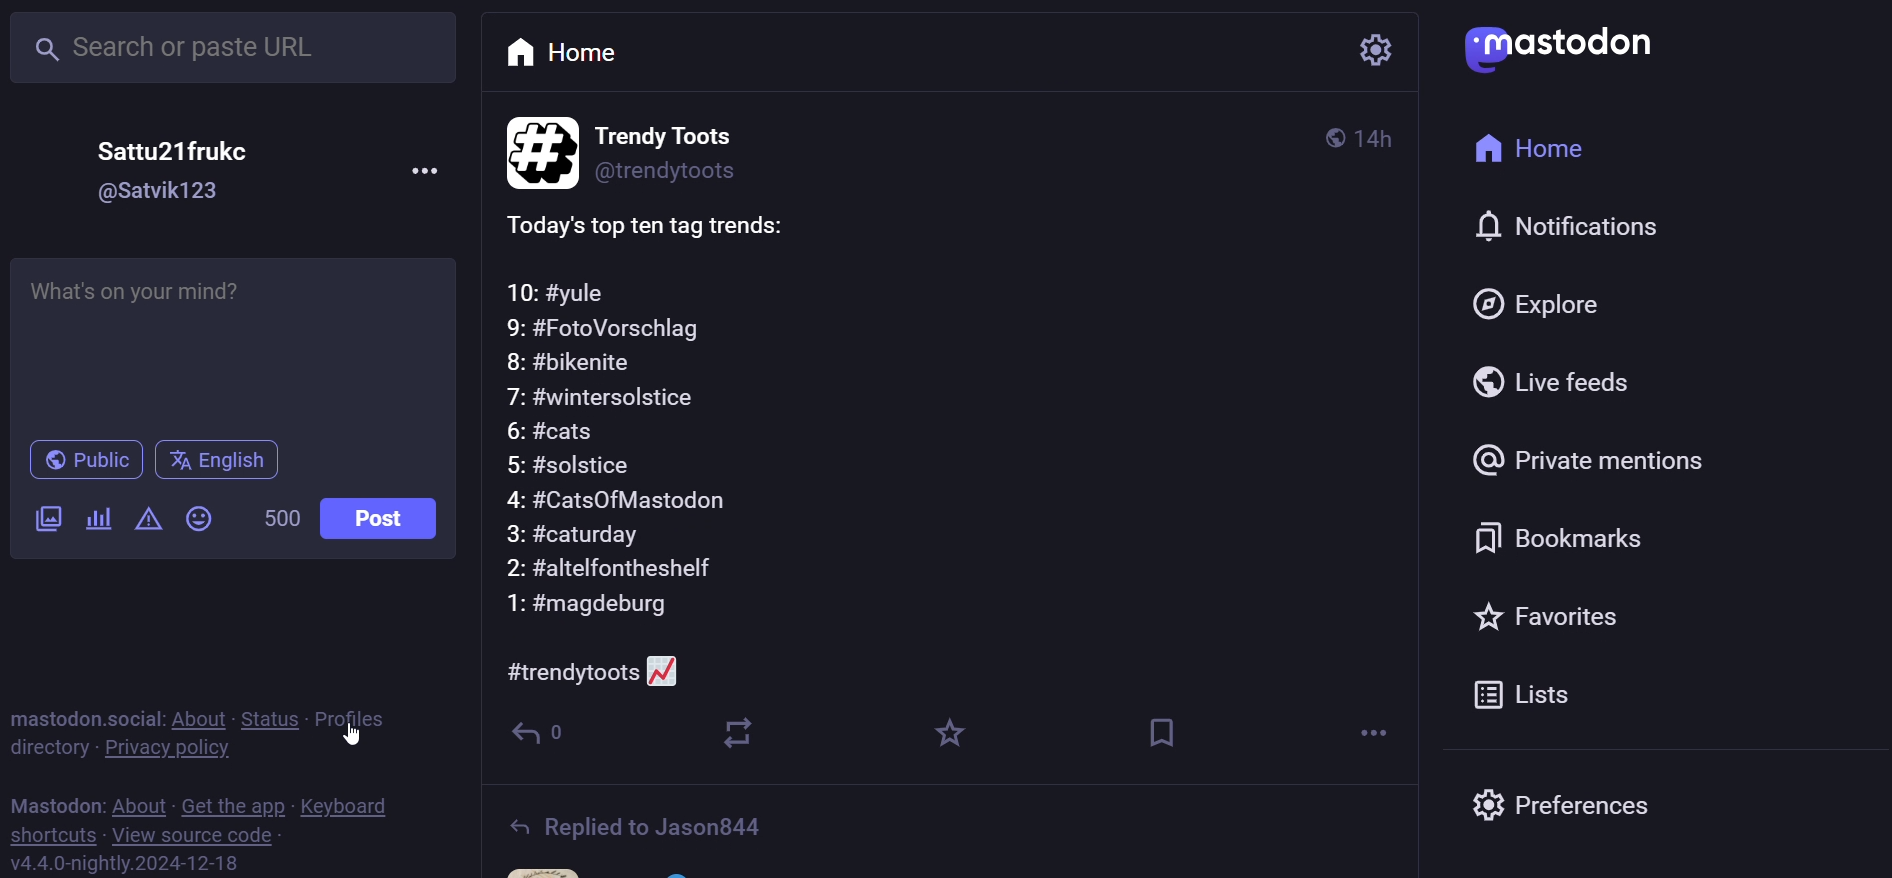  I want to click on setting, so click(1376, 47).